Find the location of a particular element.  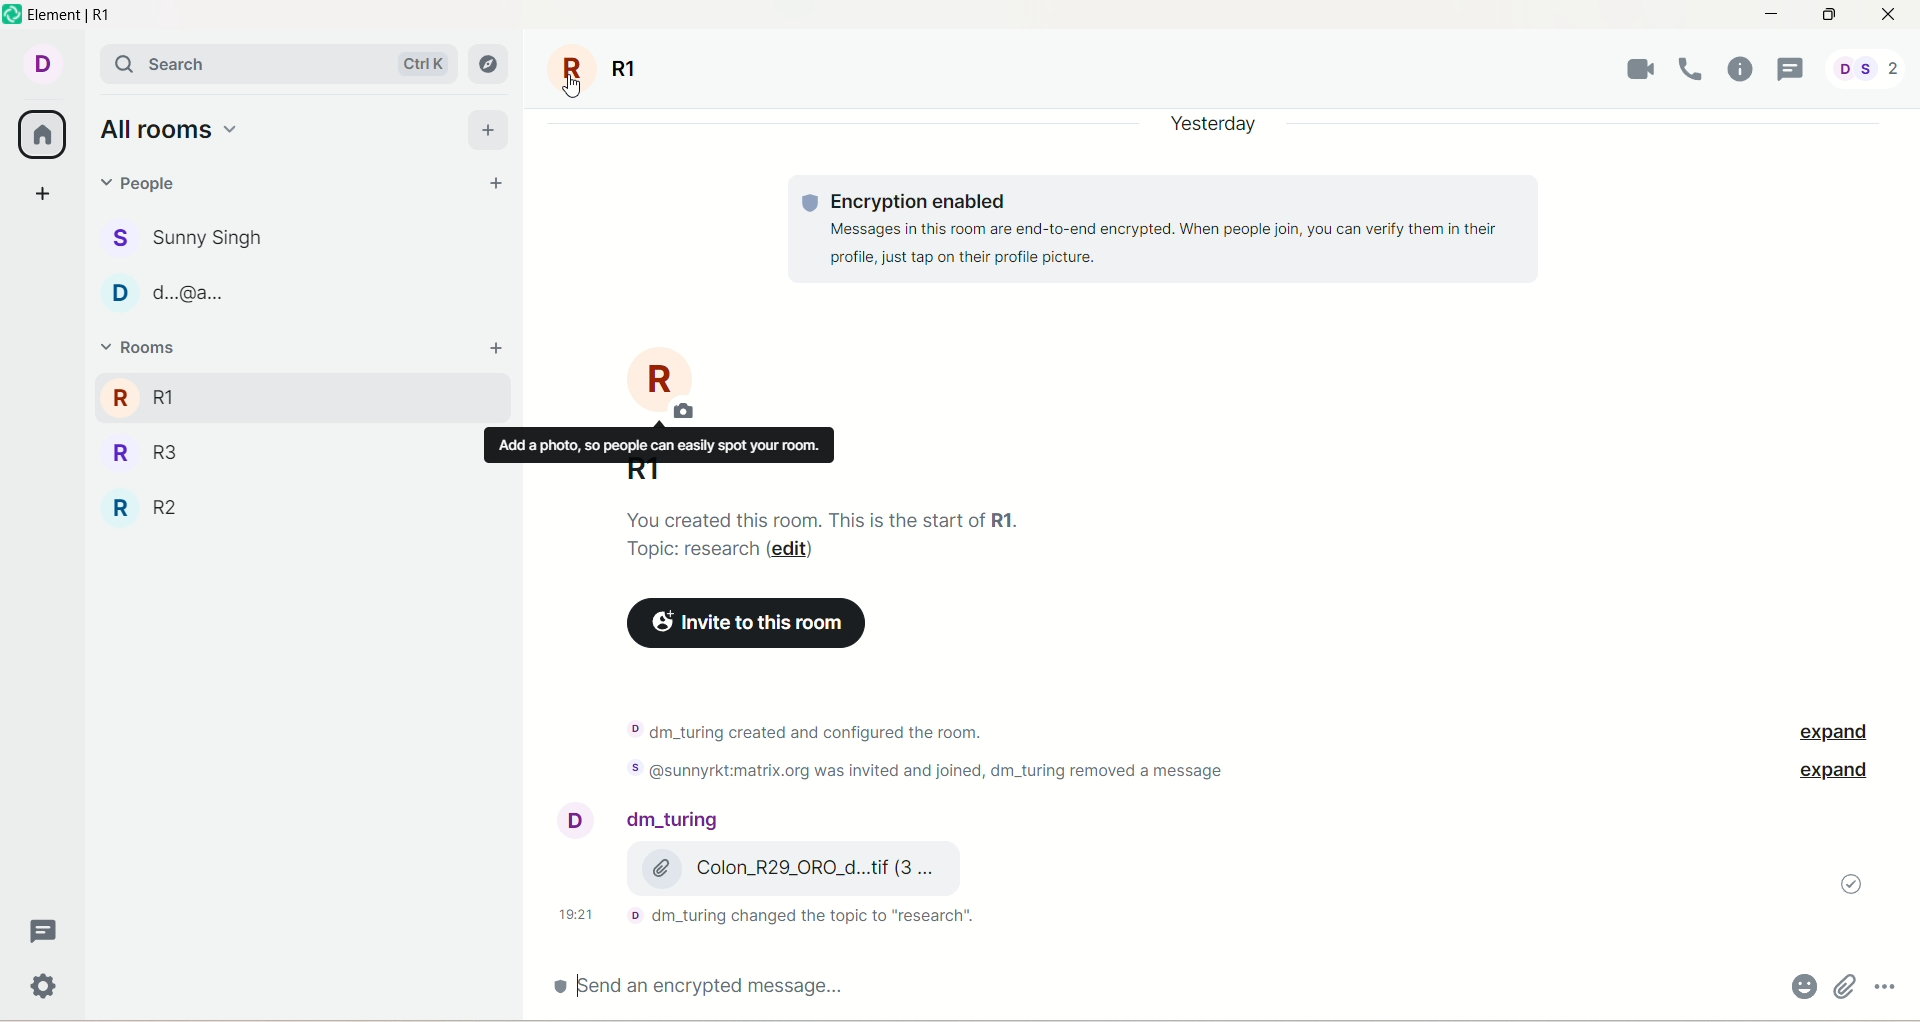

add is located at coordinates (490, 131).